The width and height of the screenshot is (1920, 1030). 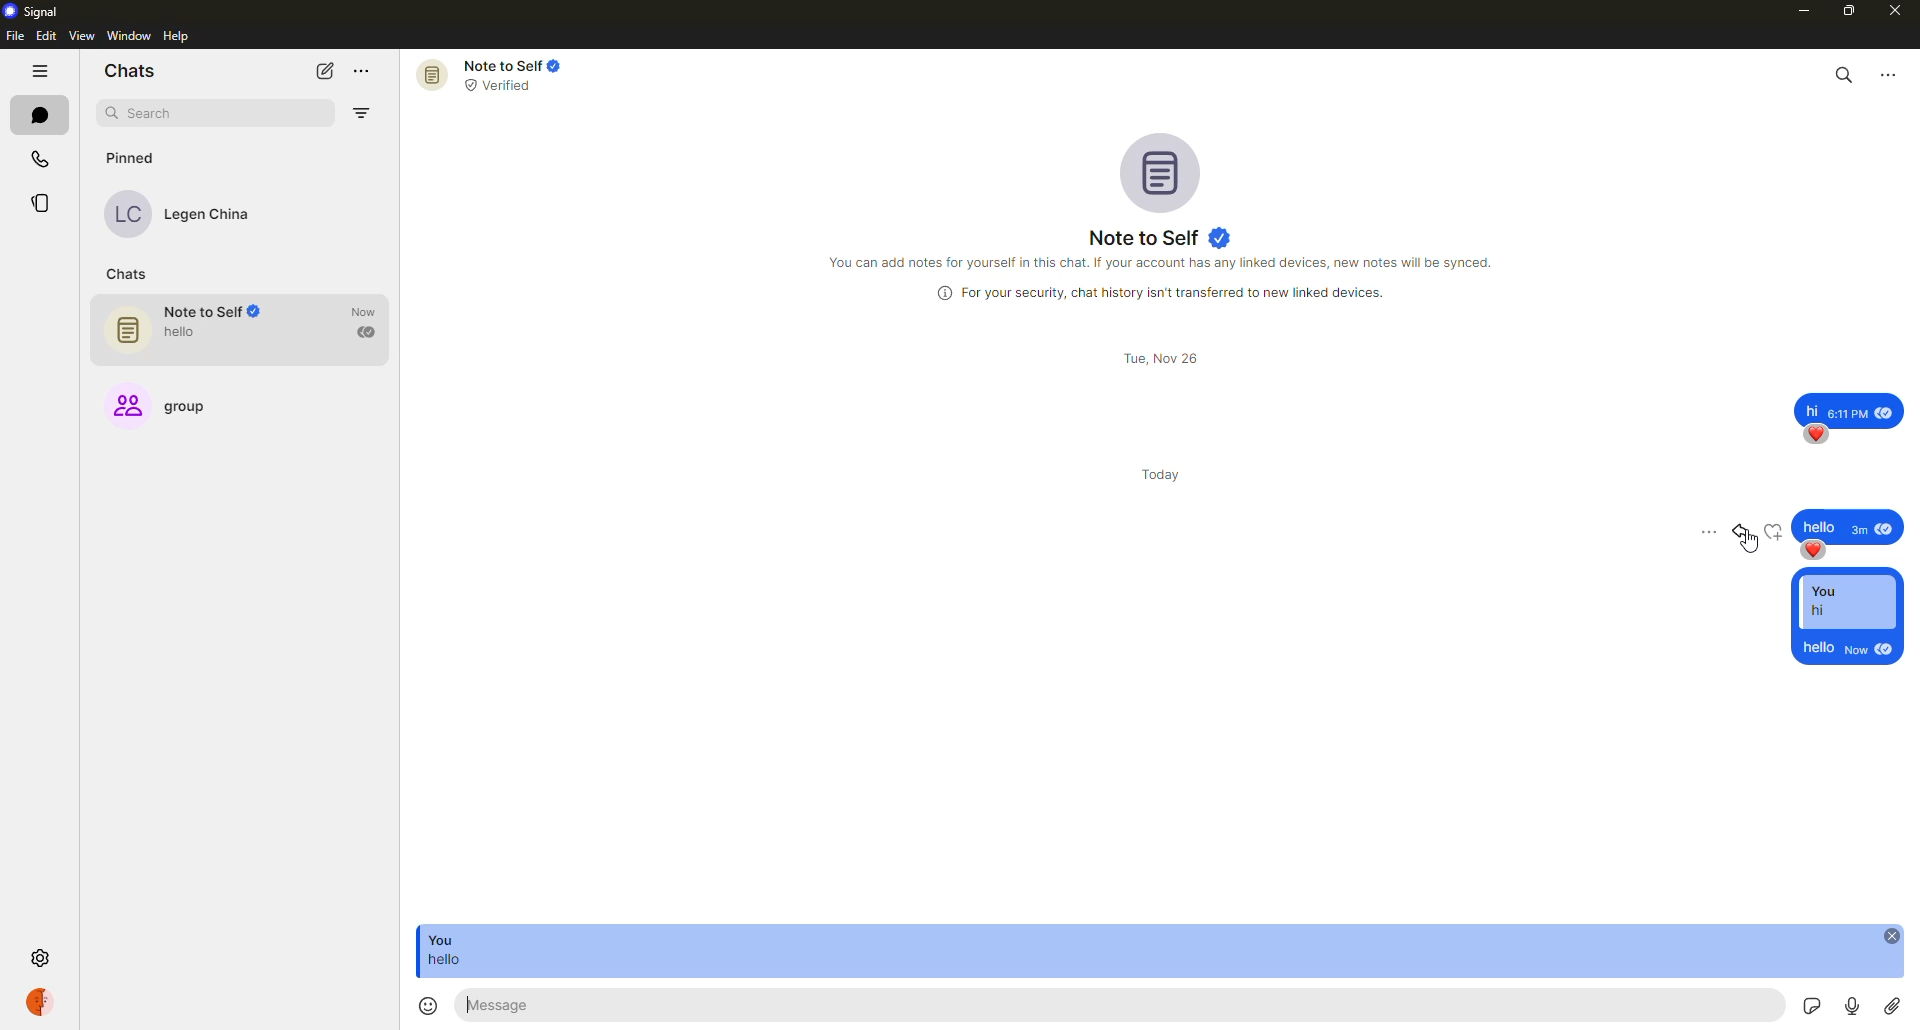 I want to click on day, so click(x=1168, y=473).